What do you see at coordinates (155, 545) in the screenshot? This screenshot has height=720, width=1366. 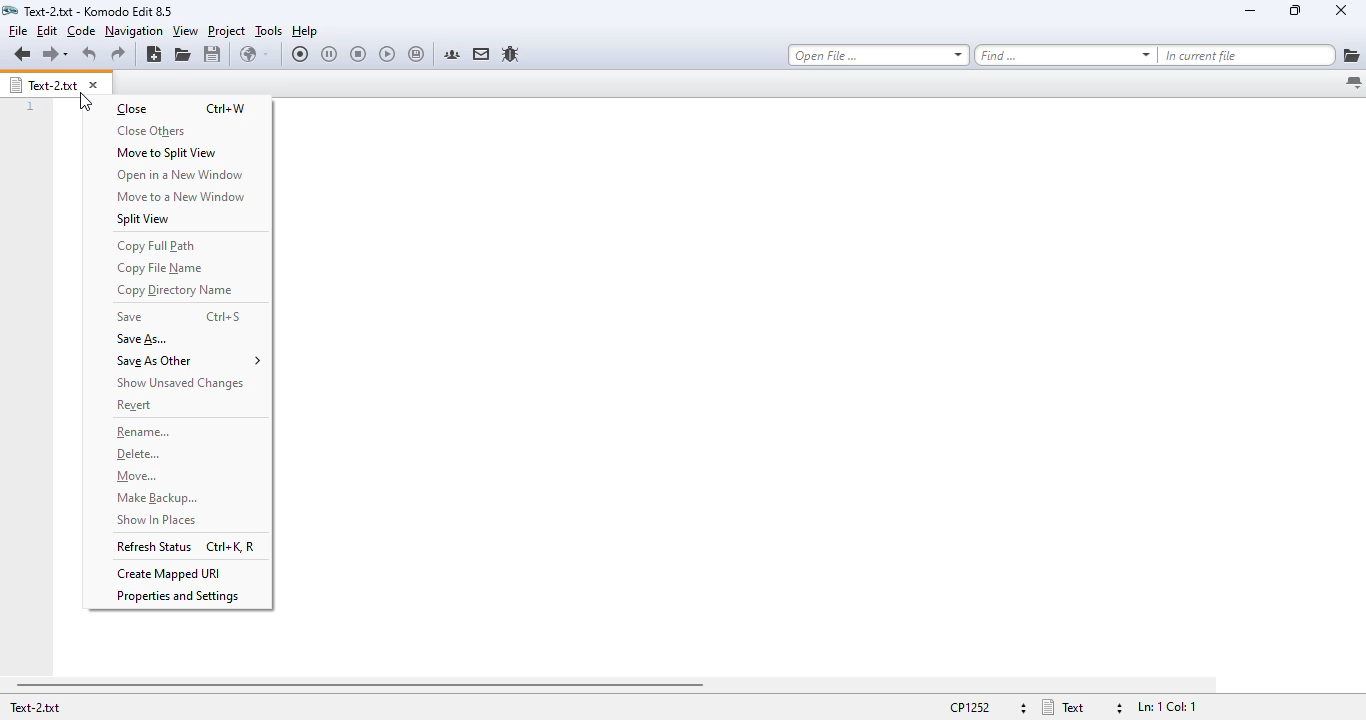 I see `refresh status` at bounding box center [155, 545].